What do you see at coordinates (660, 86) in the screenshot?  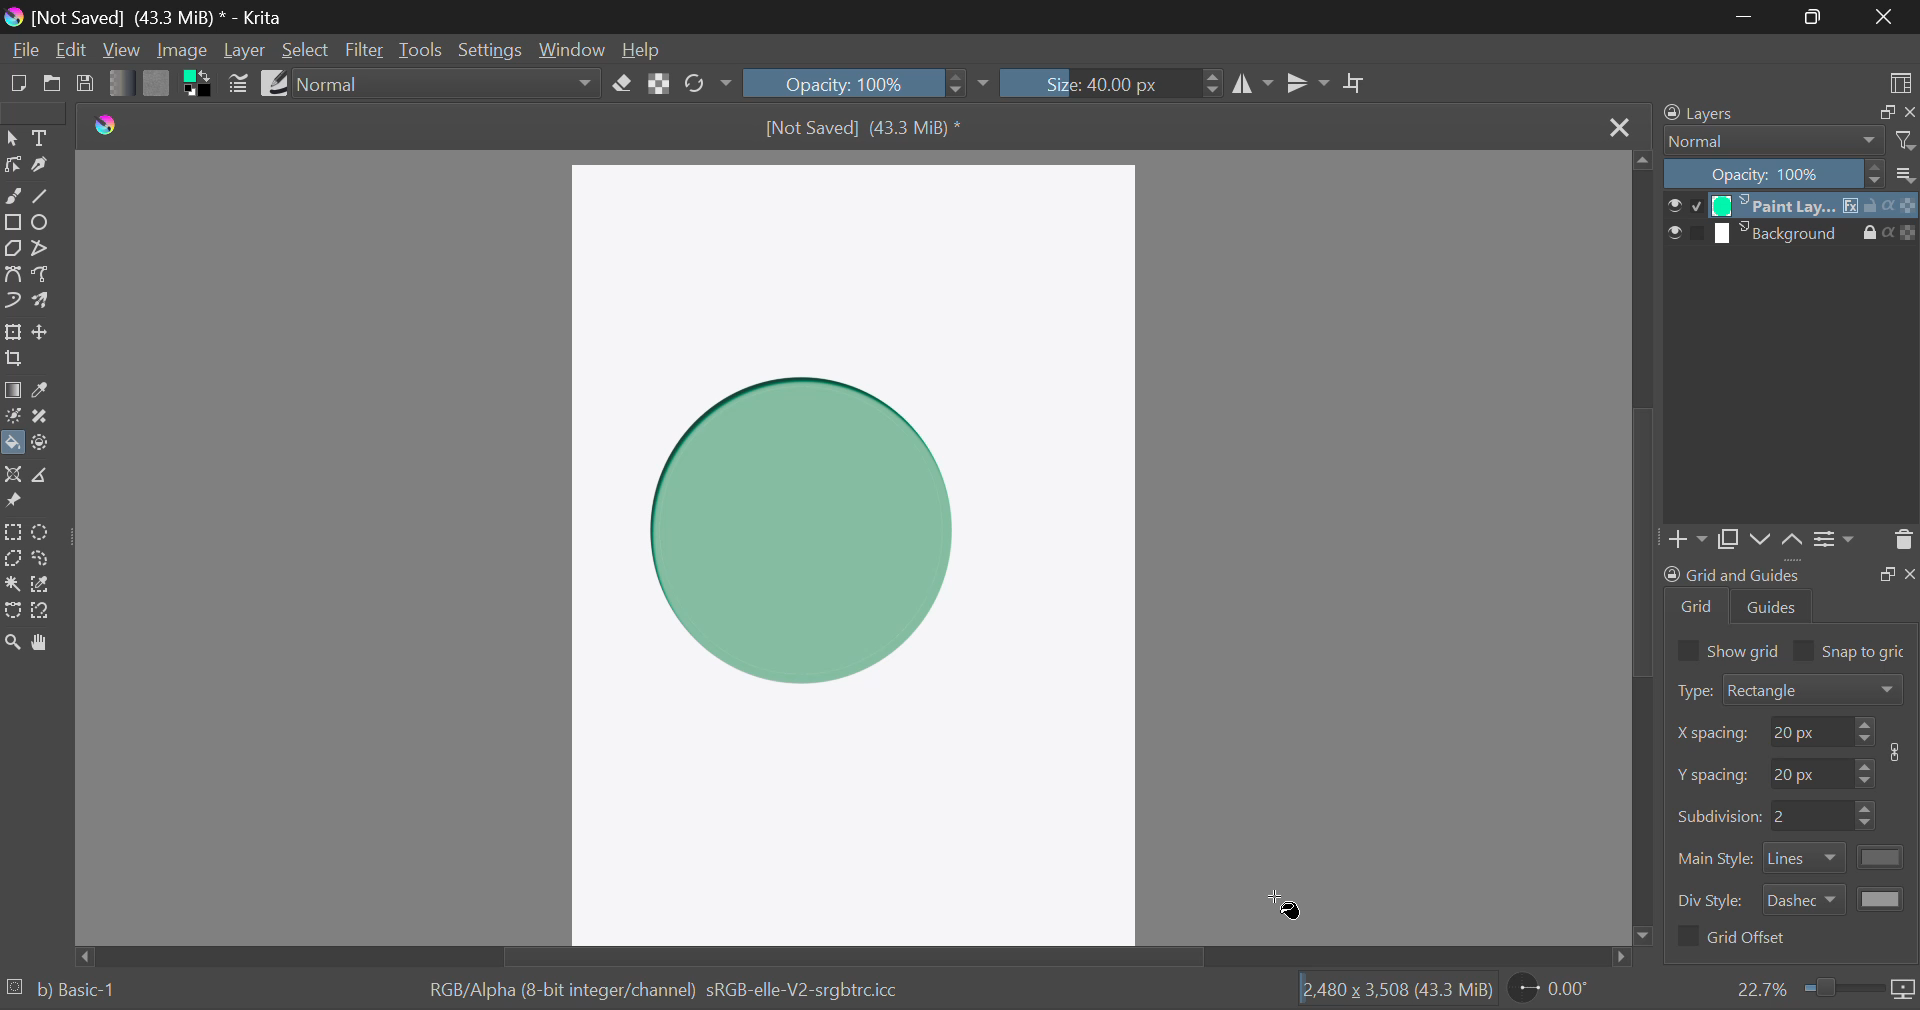 I see `Lock Alpha` at bounding box center [660, 86].